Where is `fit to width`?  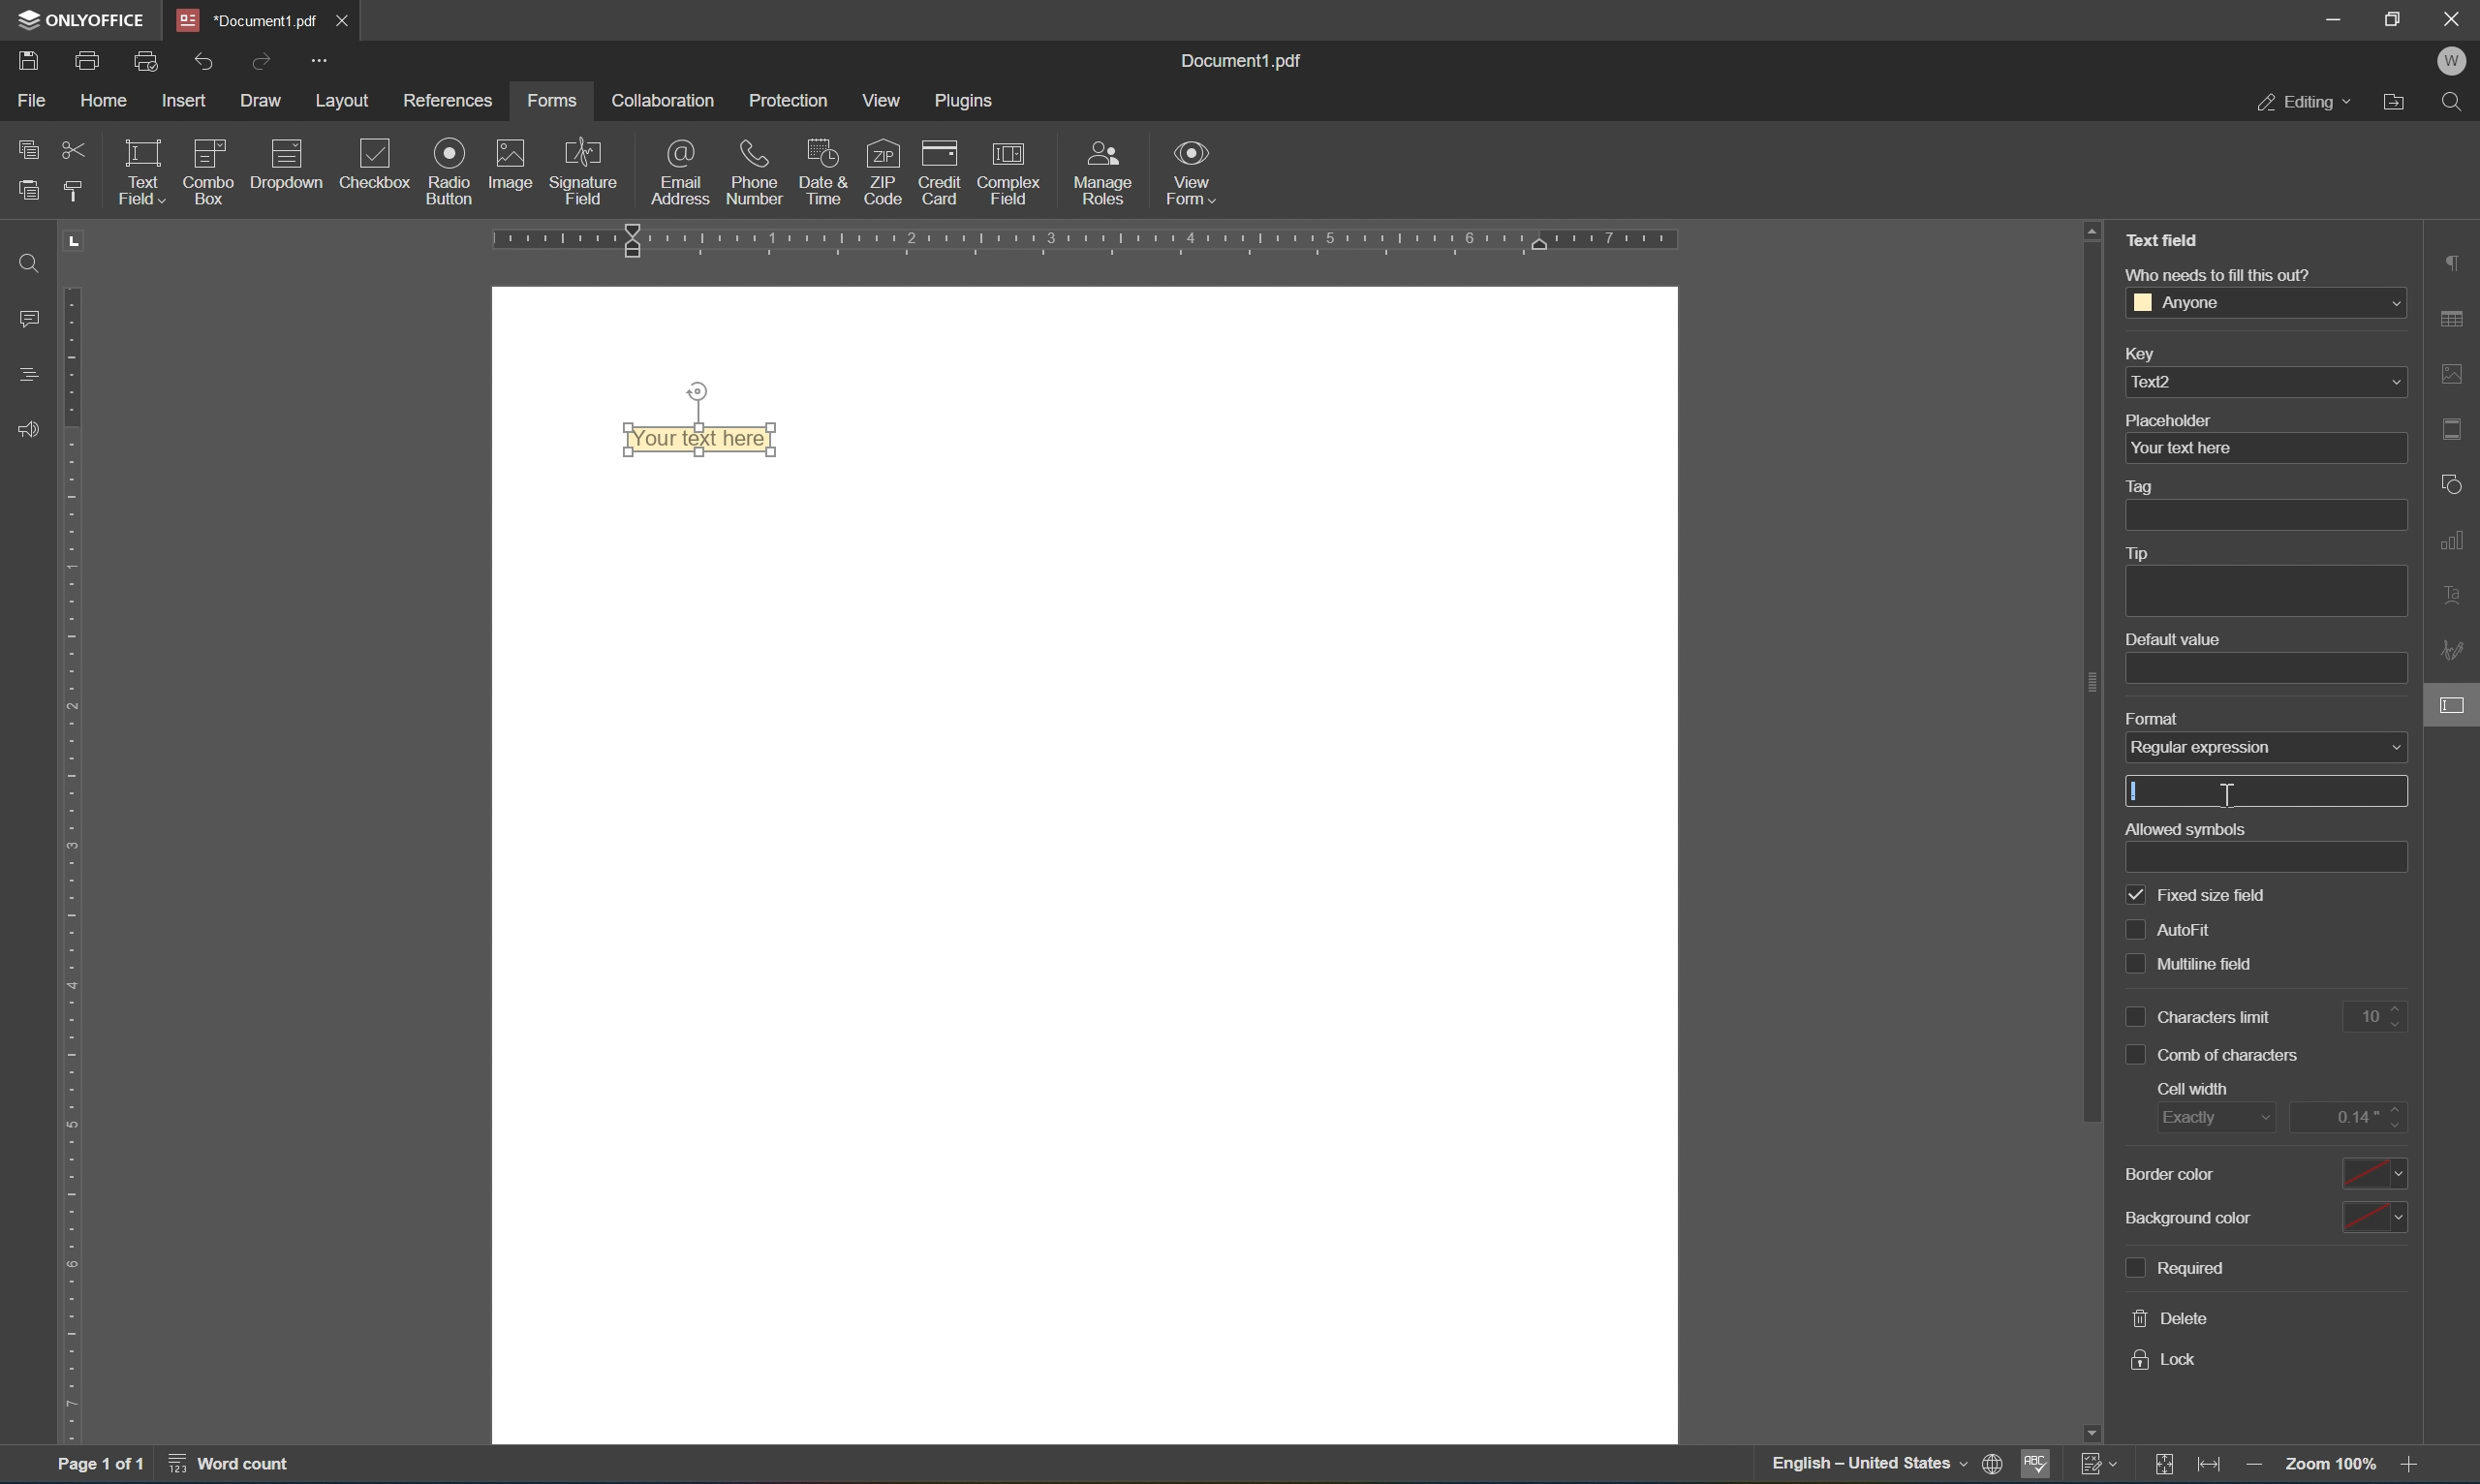
fit to width is located at coordinates (2209, 1469).